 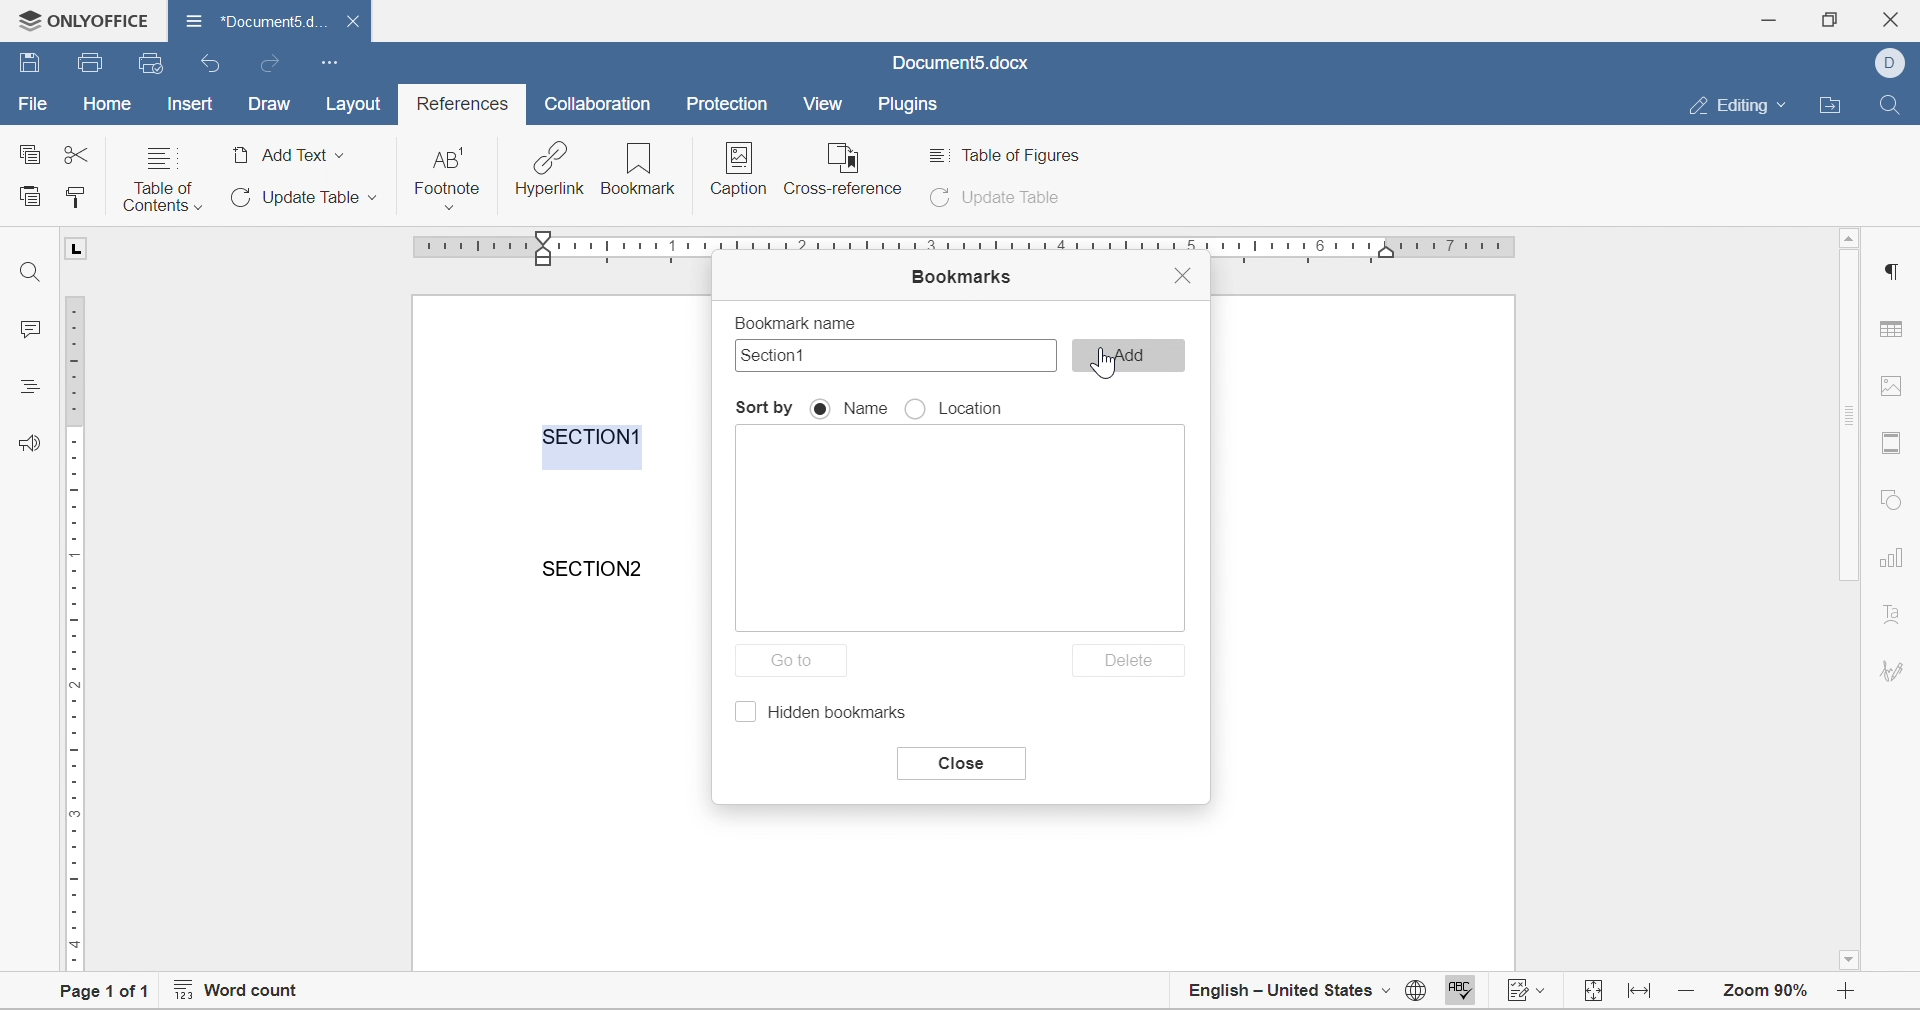 What do you see at coordinates (289, 155) in the screenshot?
I see `add text` at bounding box center [289, 155].